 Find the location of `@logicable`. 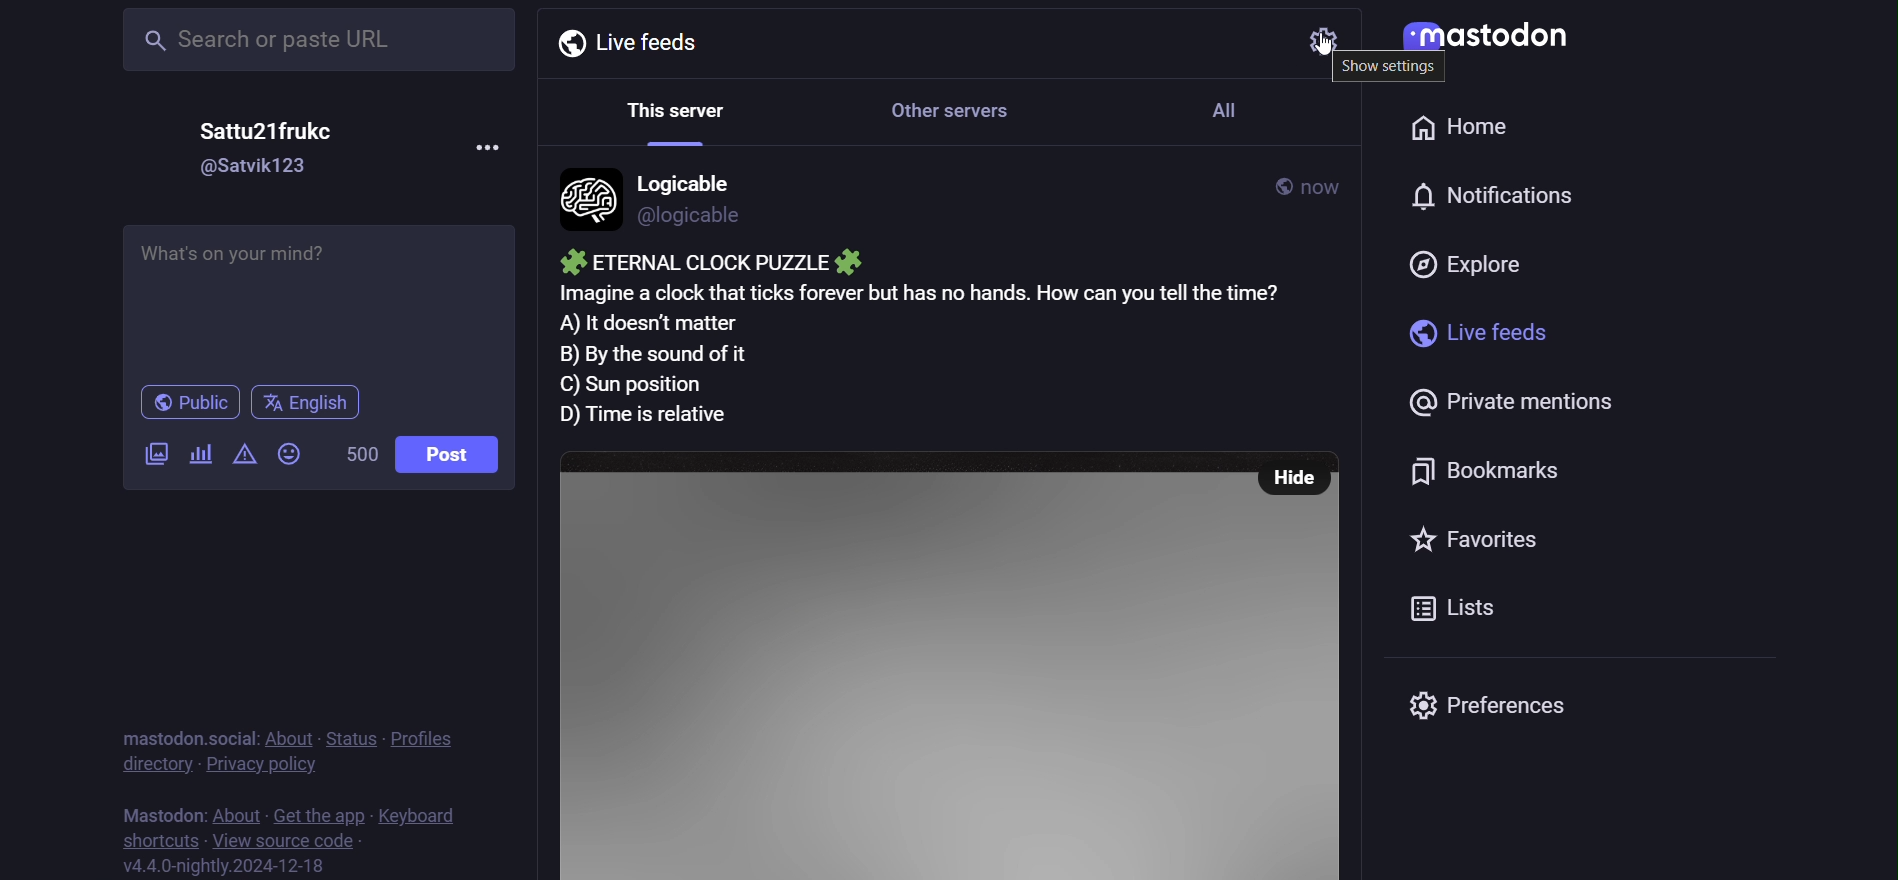

@logicable is located at coordinates (693, 215).